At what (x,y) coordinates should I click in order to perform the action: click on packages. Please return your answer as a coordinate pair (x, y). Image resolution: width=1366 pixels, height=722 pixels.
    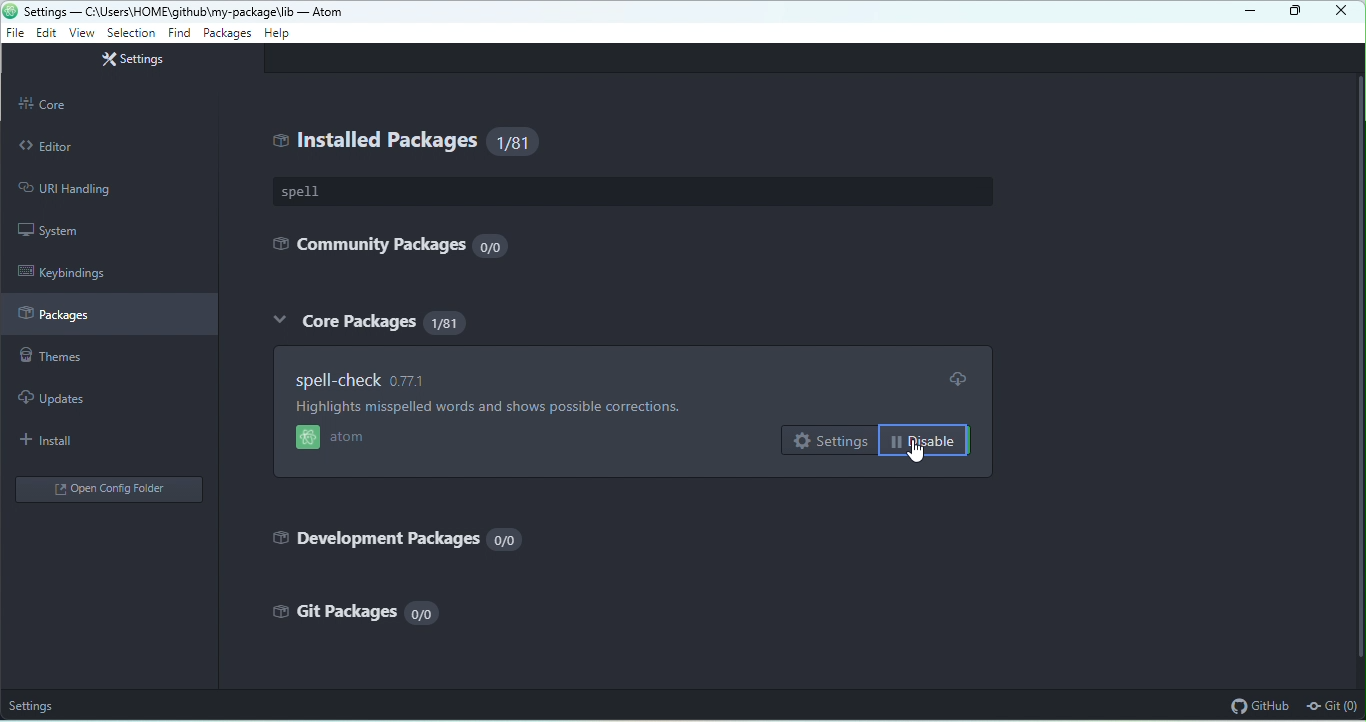
    Looking at the image, I should click on (226, 33).